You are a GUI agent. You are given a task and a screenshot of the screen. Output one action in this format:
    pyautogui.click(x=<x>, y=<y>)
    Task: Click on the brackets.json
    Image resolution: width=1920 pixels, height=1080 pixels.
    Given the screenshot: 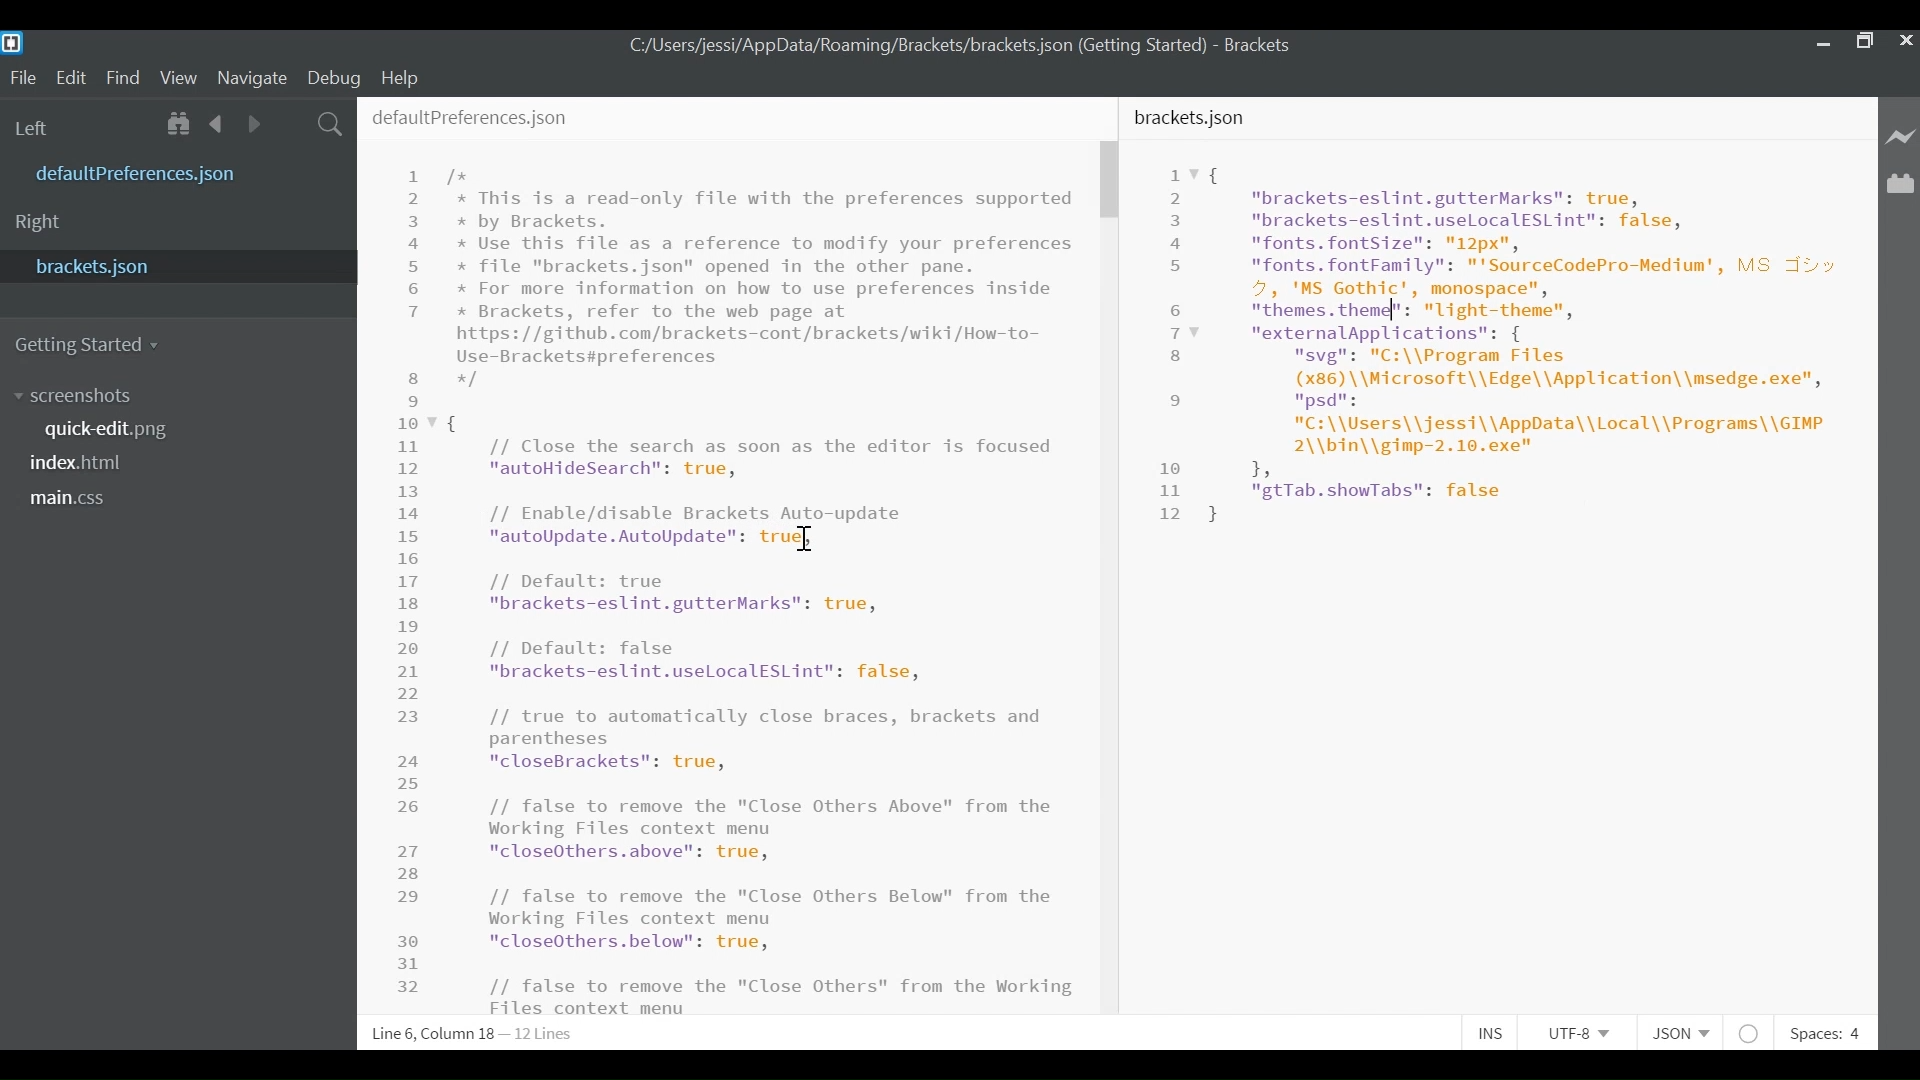 What is the action you would take?
    pyautogui.click(x=173, y=266)
    